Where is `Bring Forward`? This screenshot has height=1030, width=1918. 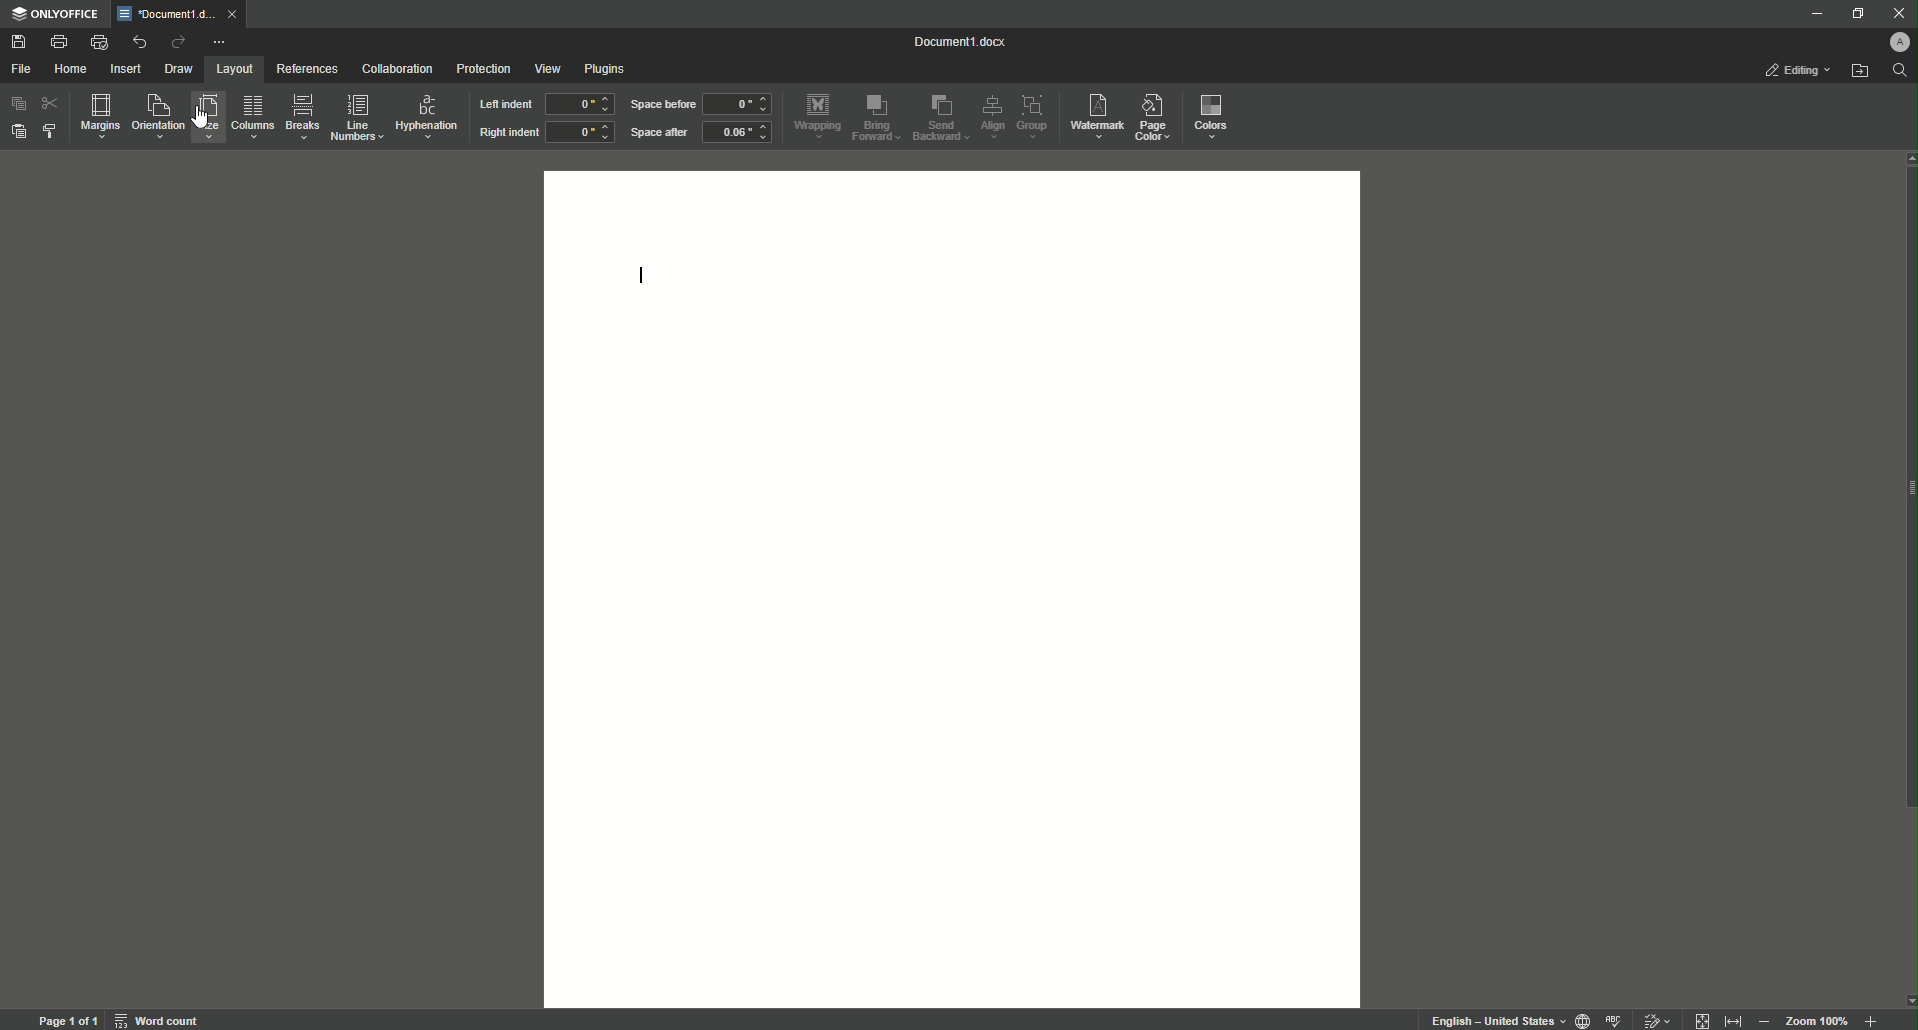 Bring Forward is located at coordinates (879, 118).